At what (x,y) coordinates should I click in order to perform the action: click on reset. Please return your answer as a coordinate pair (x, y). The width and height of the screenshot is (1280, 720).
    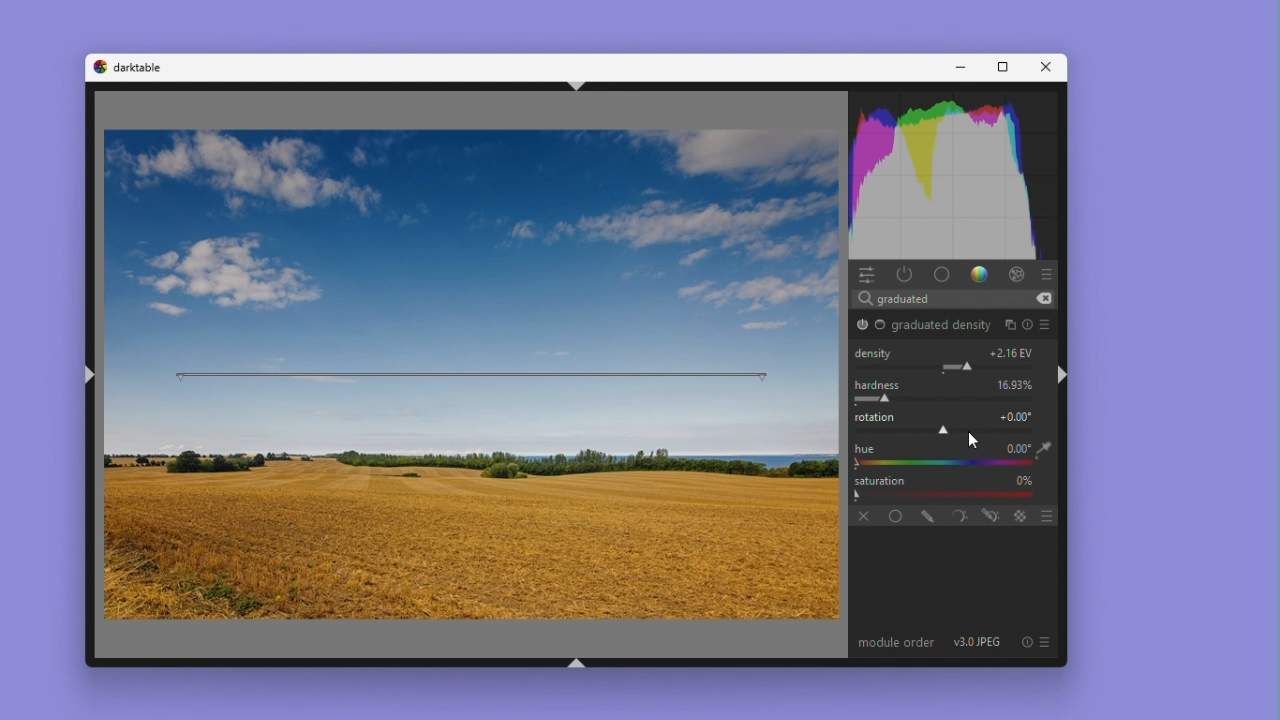
    Looking at the image, I should click on (1026, 642).